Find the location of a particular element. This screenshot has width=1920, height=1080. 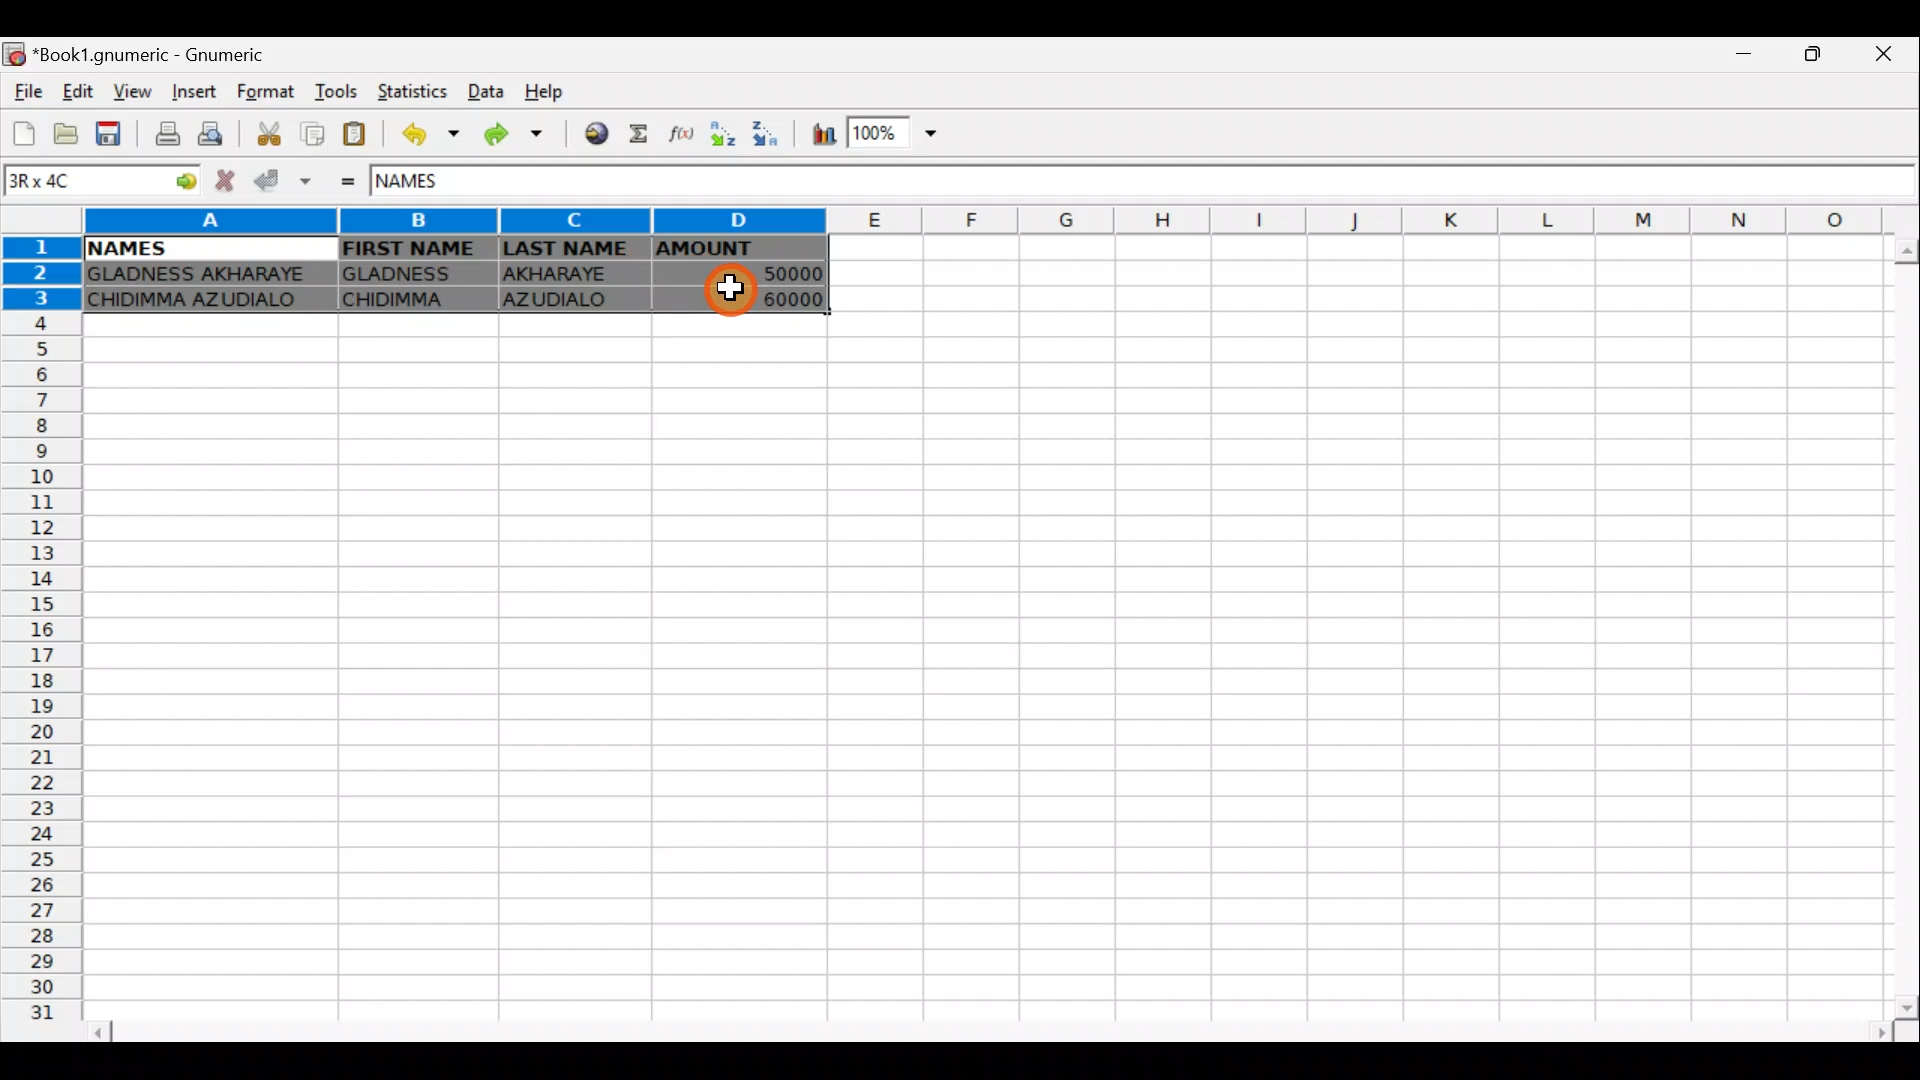

Redo undone action is located at coordinates (521, 139).